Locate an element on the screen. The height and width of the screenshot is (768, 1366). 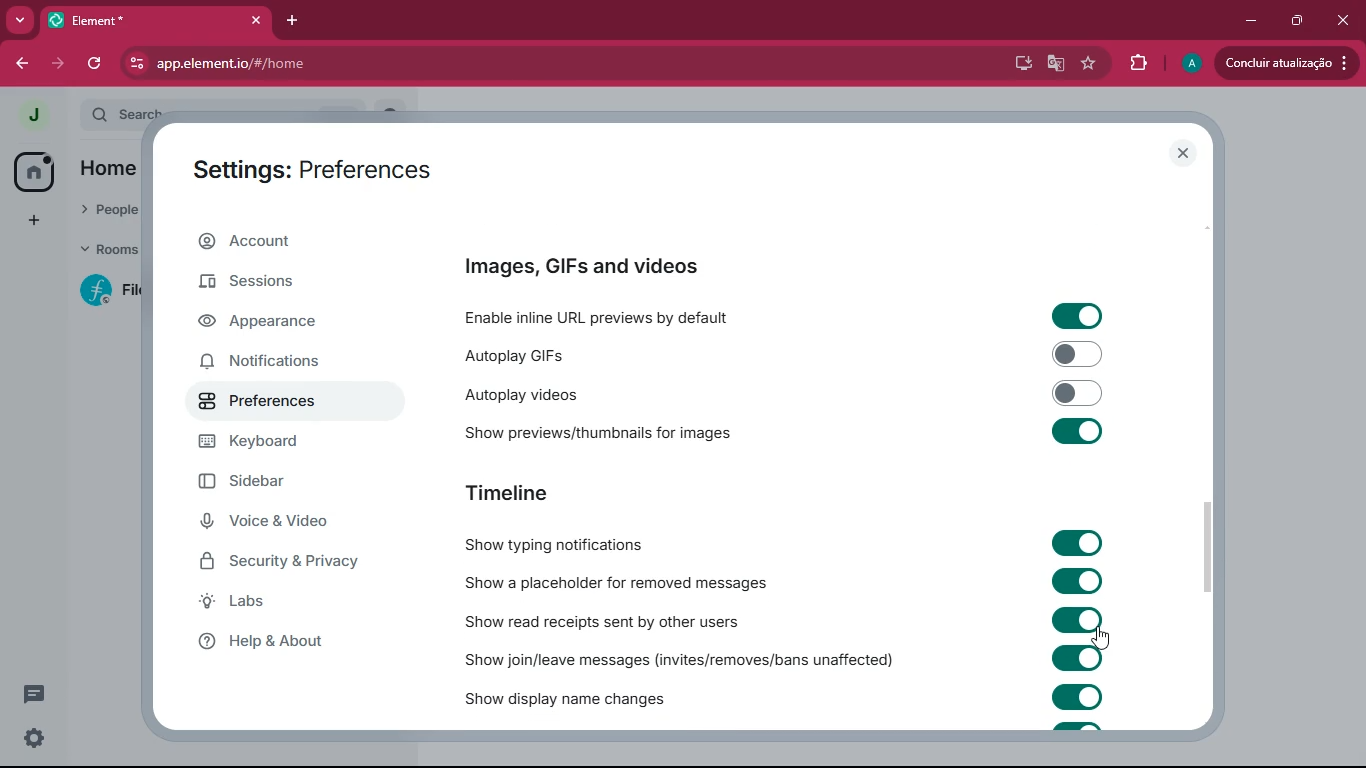
app.element.io/#/home is located at coordinates (351, 63).